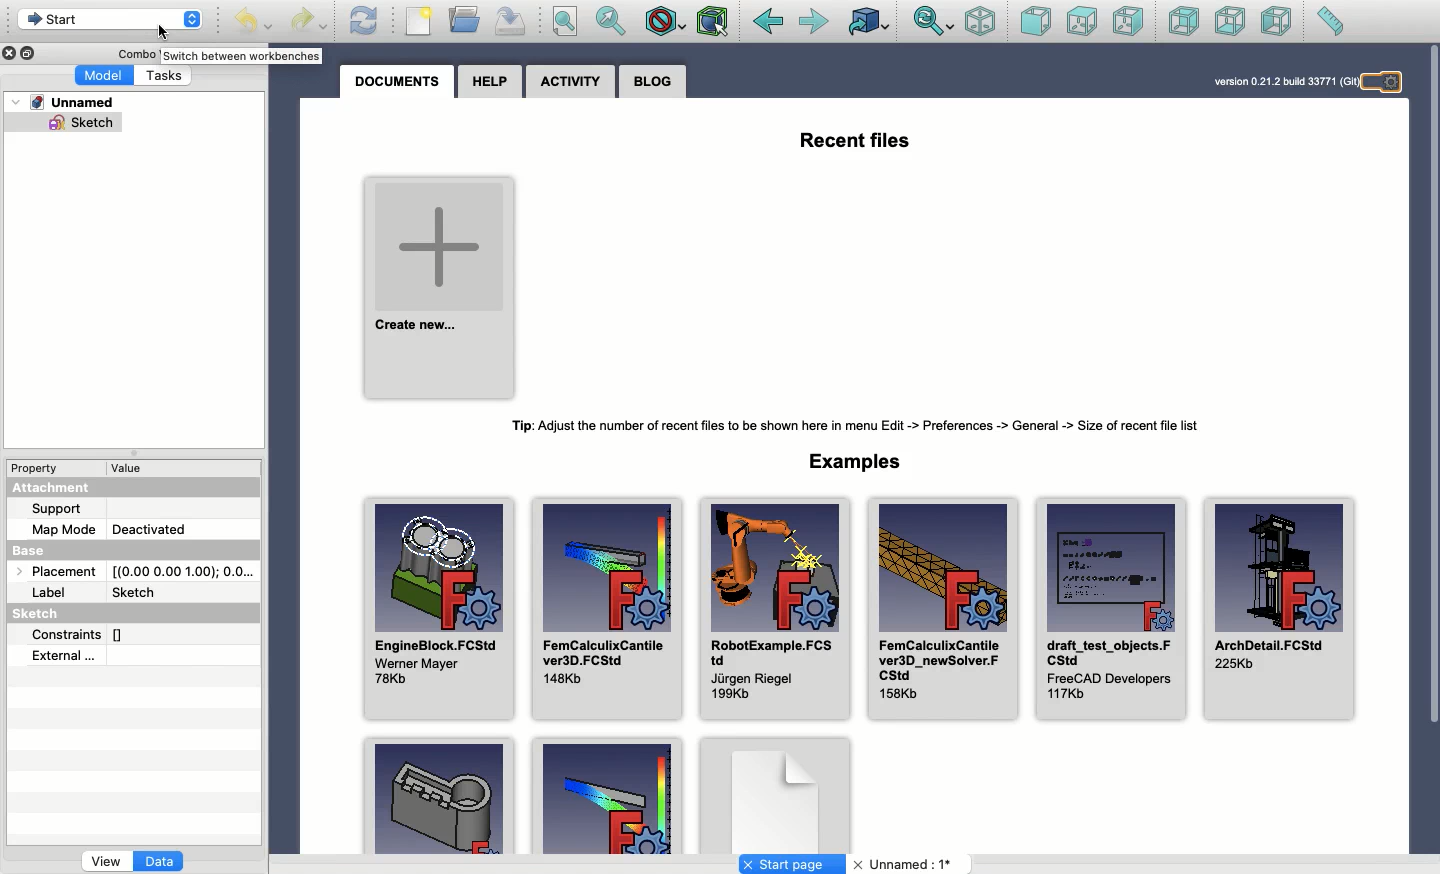 The width and height of the screenshot is (1440, 874). What do you see at coordinates (441, 290) in the screenshot?
I see `Create new` at bounding box center [441, 290].